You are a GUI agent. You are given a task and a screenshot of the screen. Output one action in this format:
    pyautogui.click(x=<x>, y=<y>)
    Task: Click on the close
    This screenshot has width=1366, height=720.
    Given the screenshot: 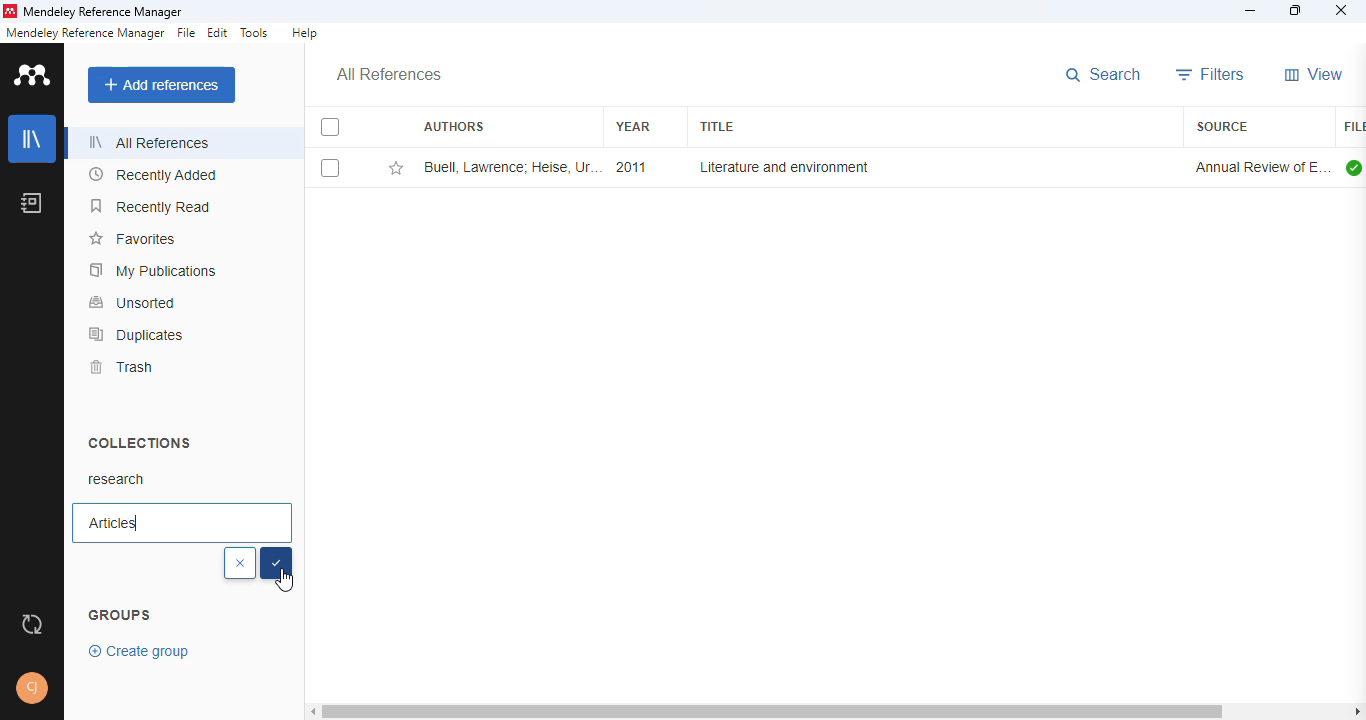 What is the action you would take?
    pyautogui.click(x=1342, y=10)
    